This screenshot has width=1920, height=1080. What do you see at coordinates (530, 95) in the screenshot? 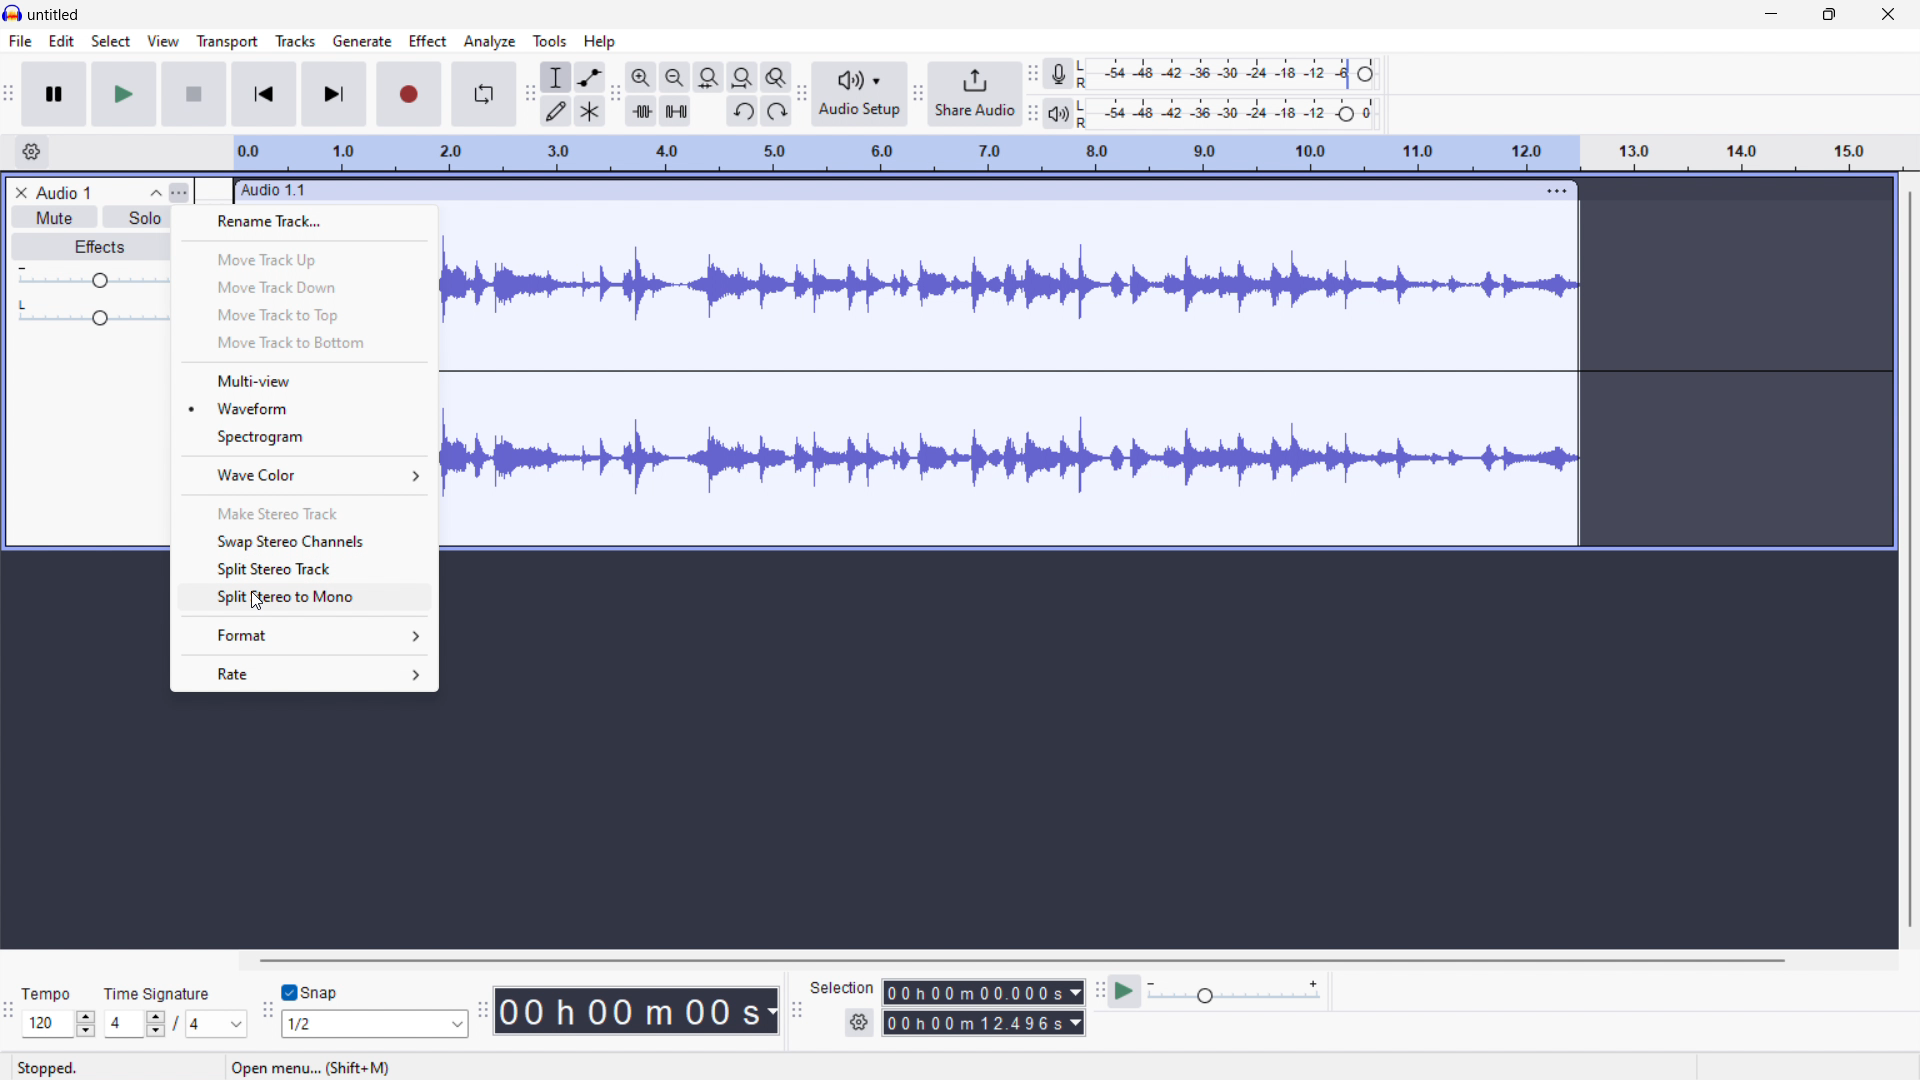
I see `tools toolbar` at bounding box center [530, 95].